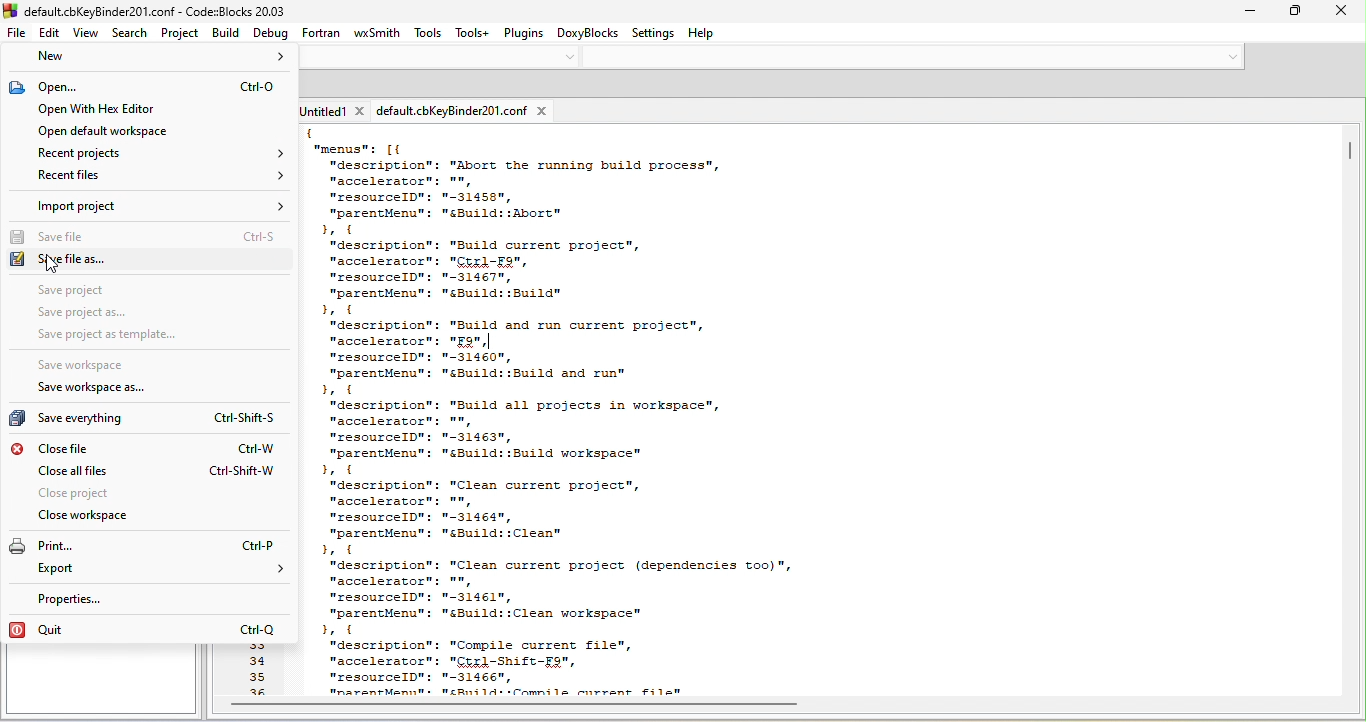  Describe the element at coordinates (97, 495) in the screenshot. I see `close project` at that location.